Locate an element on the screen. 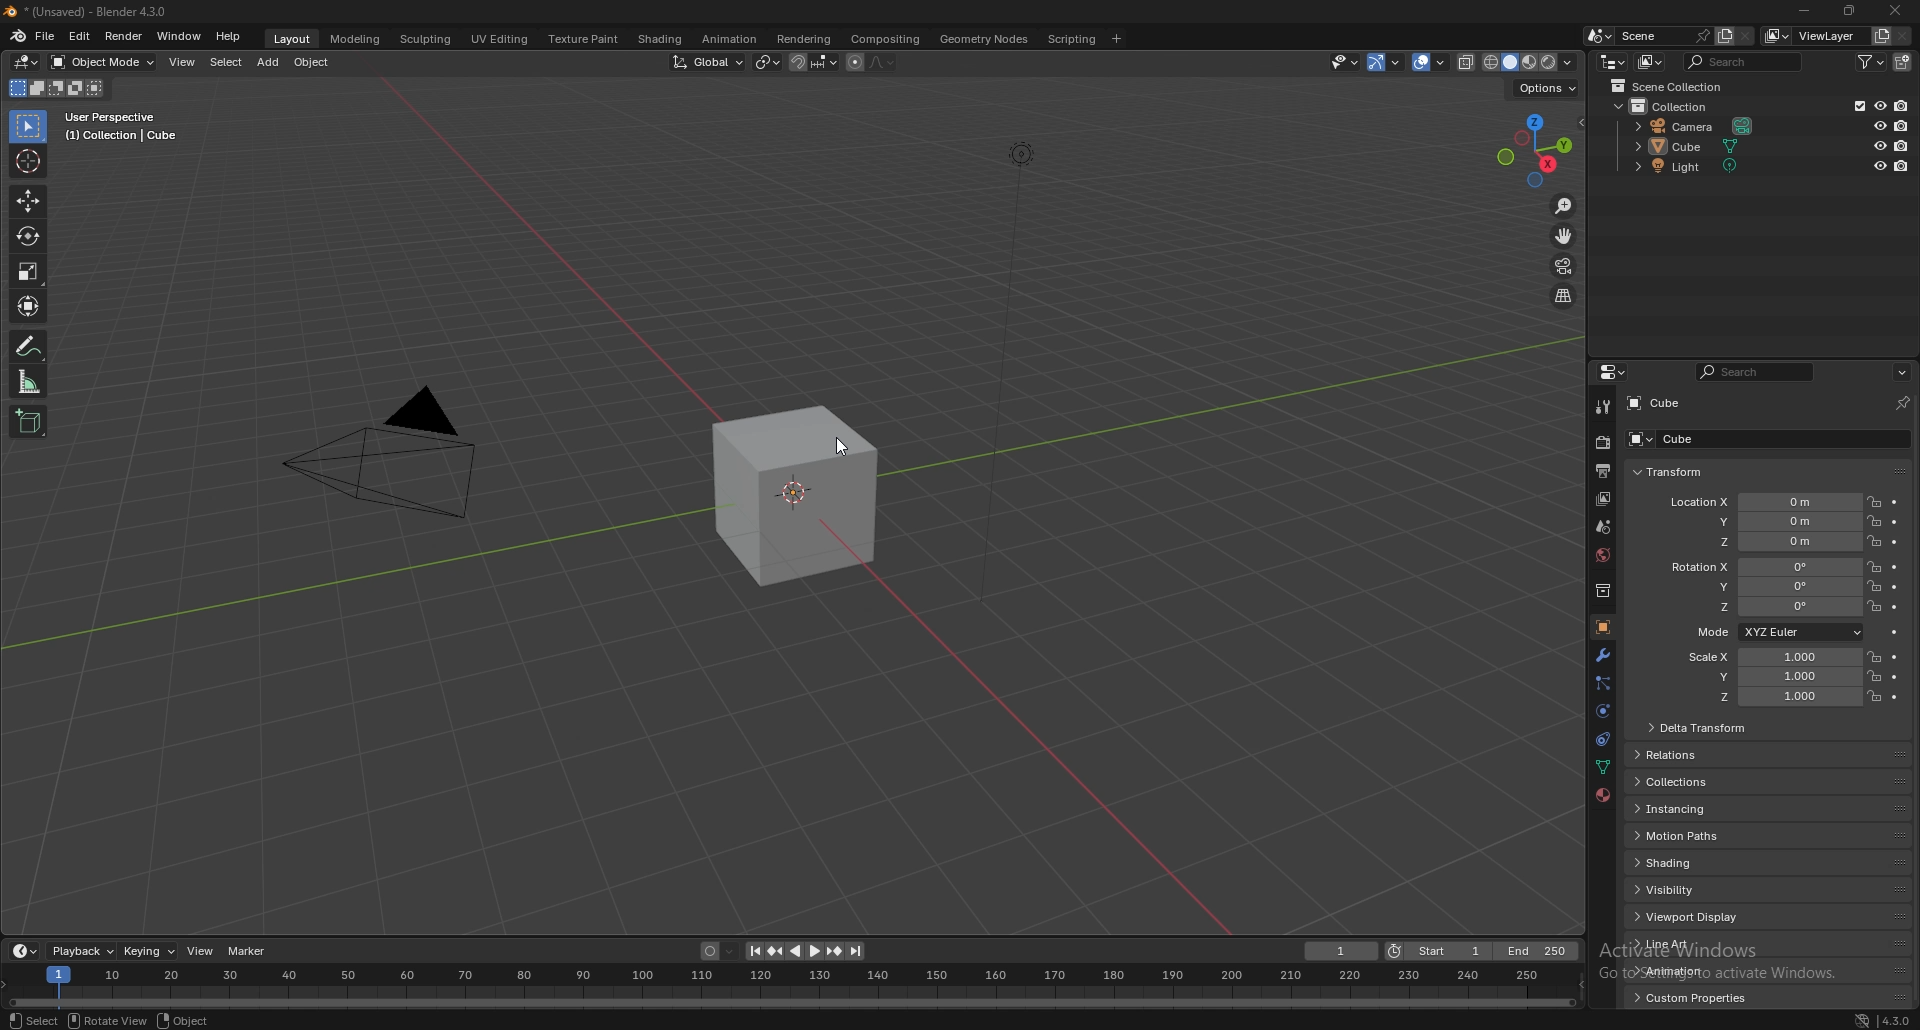  material is located at coordinates (1605, 793).